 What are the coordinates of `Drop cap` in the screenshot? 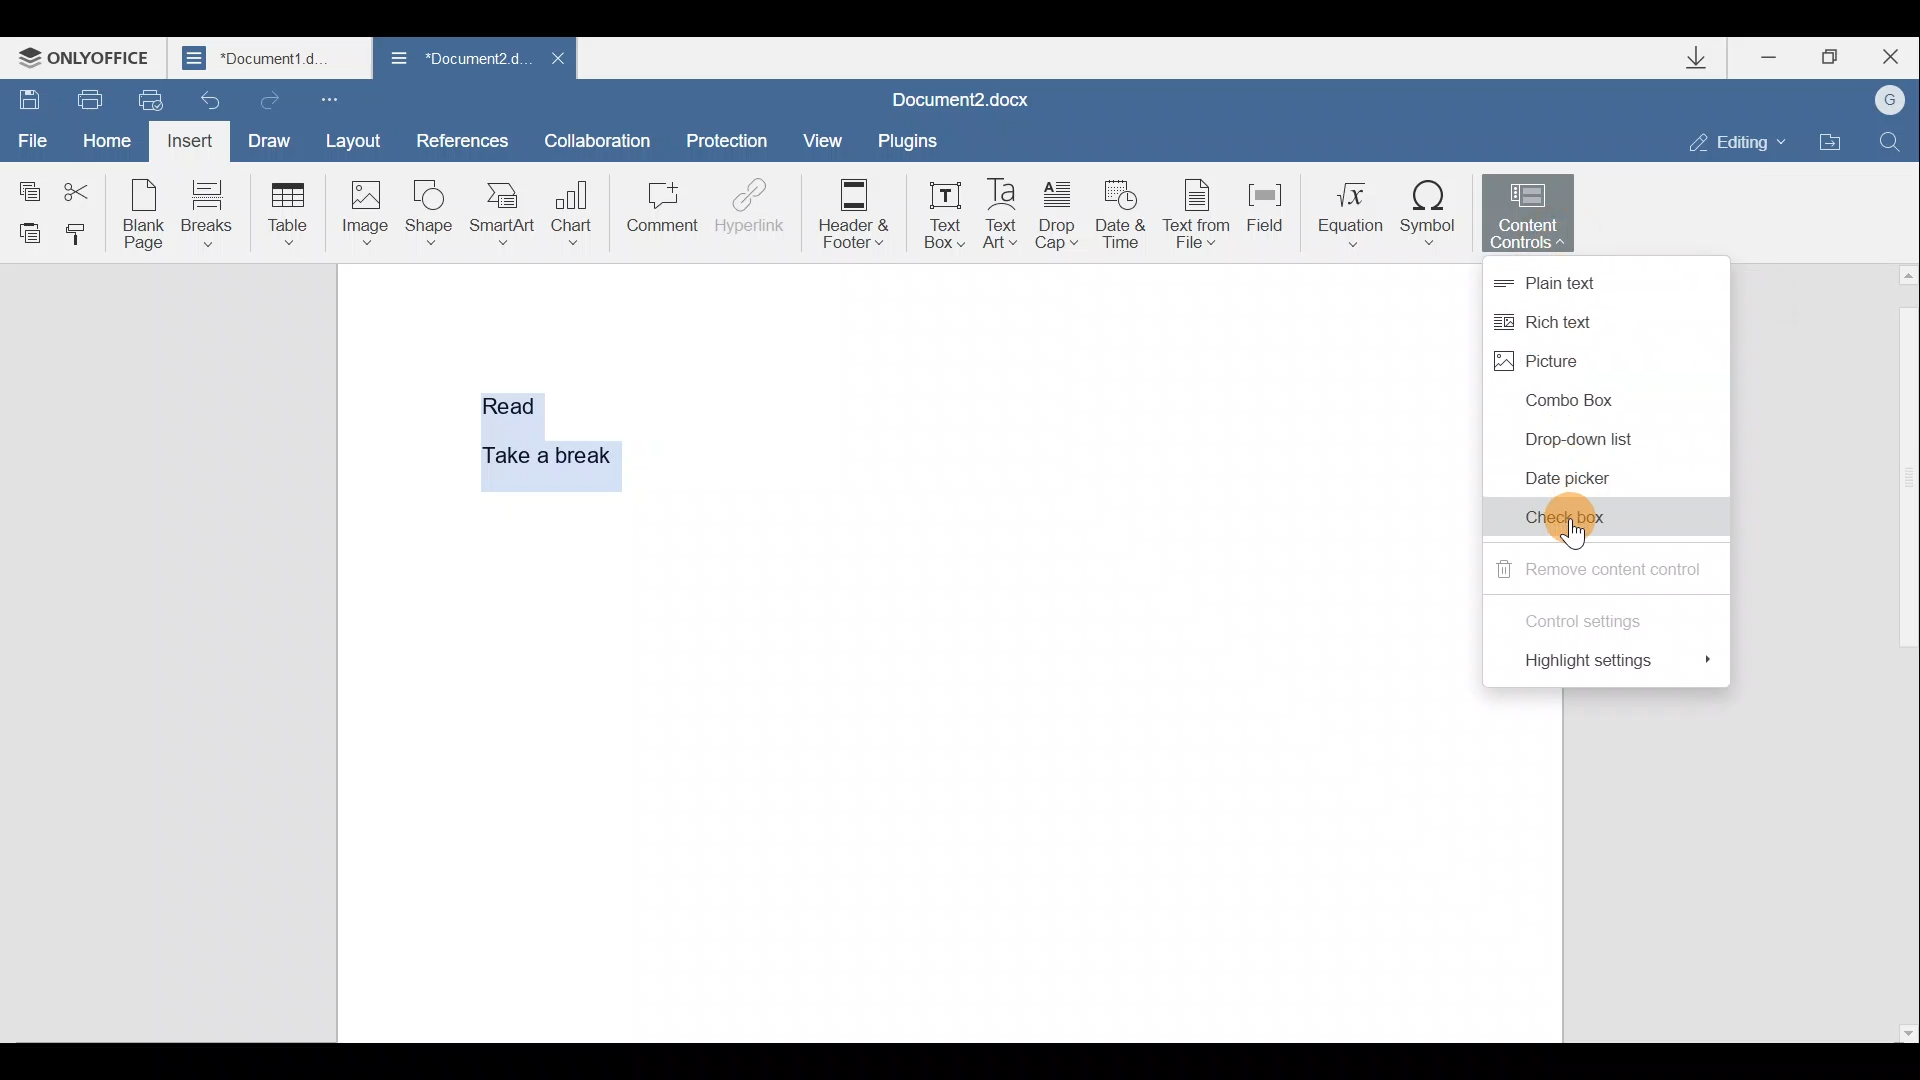 It's located at (1057, 218).